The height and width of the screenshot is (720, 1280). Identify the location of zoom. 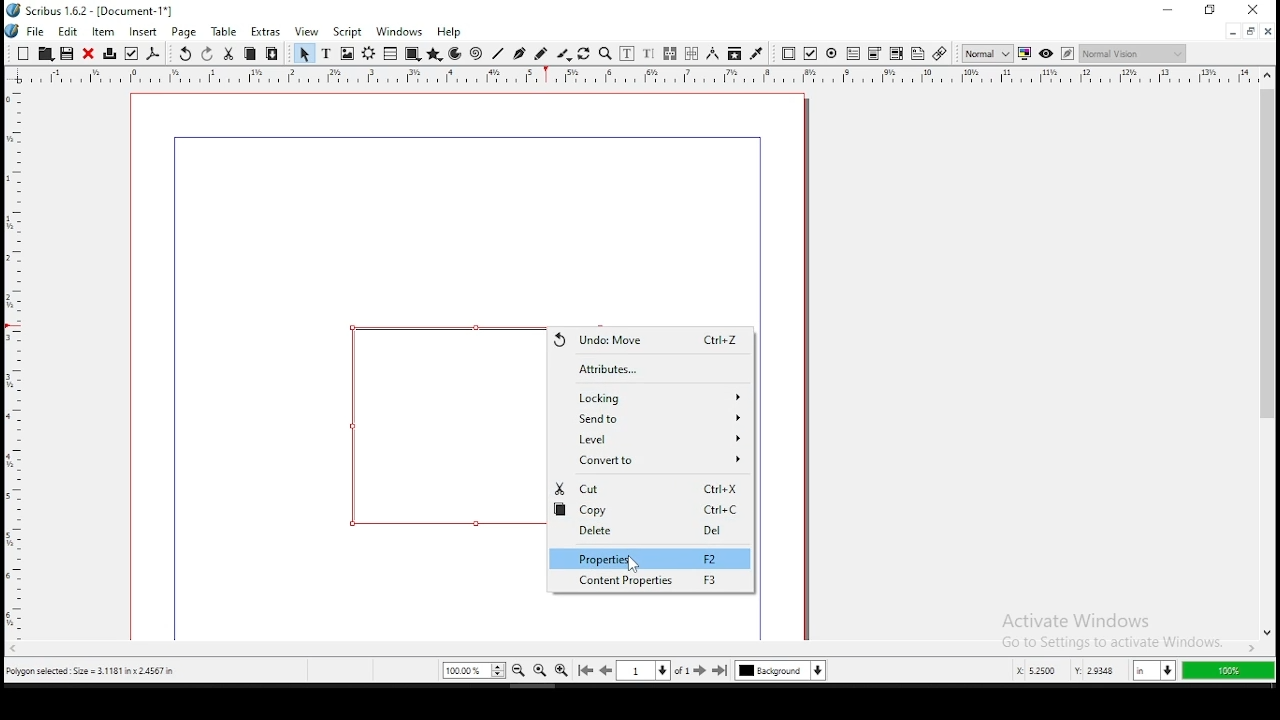
(474, 670).